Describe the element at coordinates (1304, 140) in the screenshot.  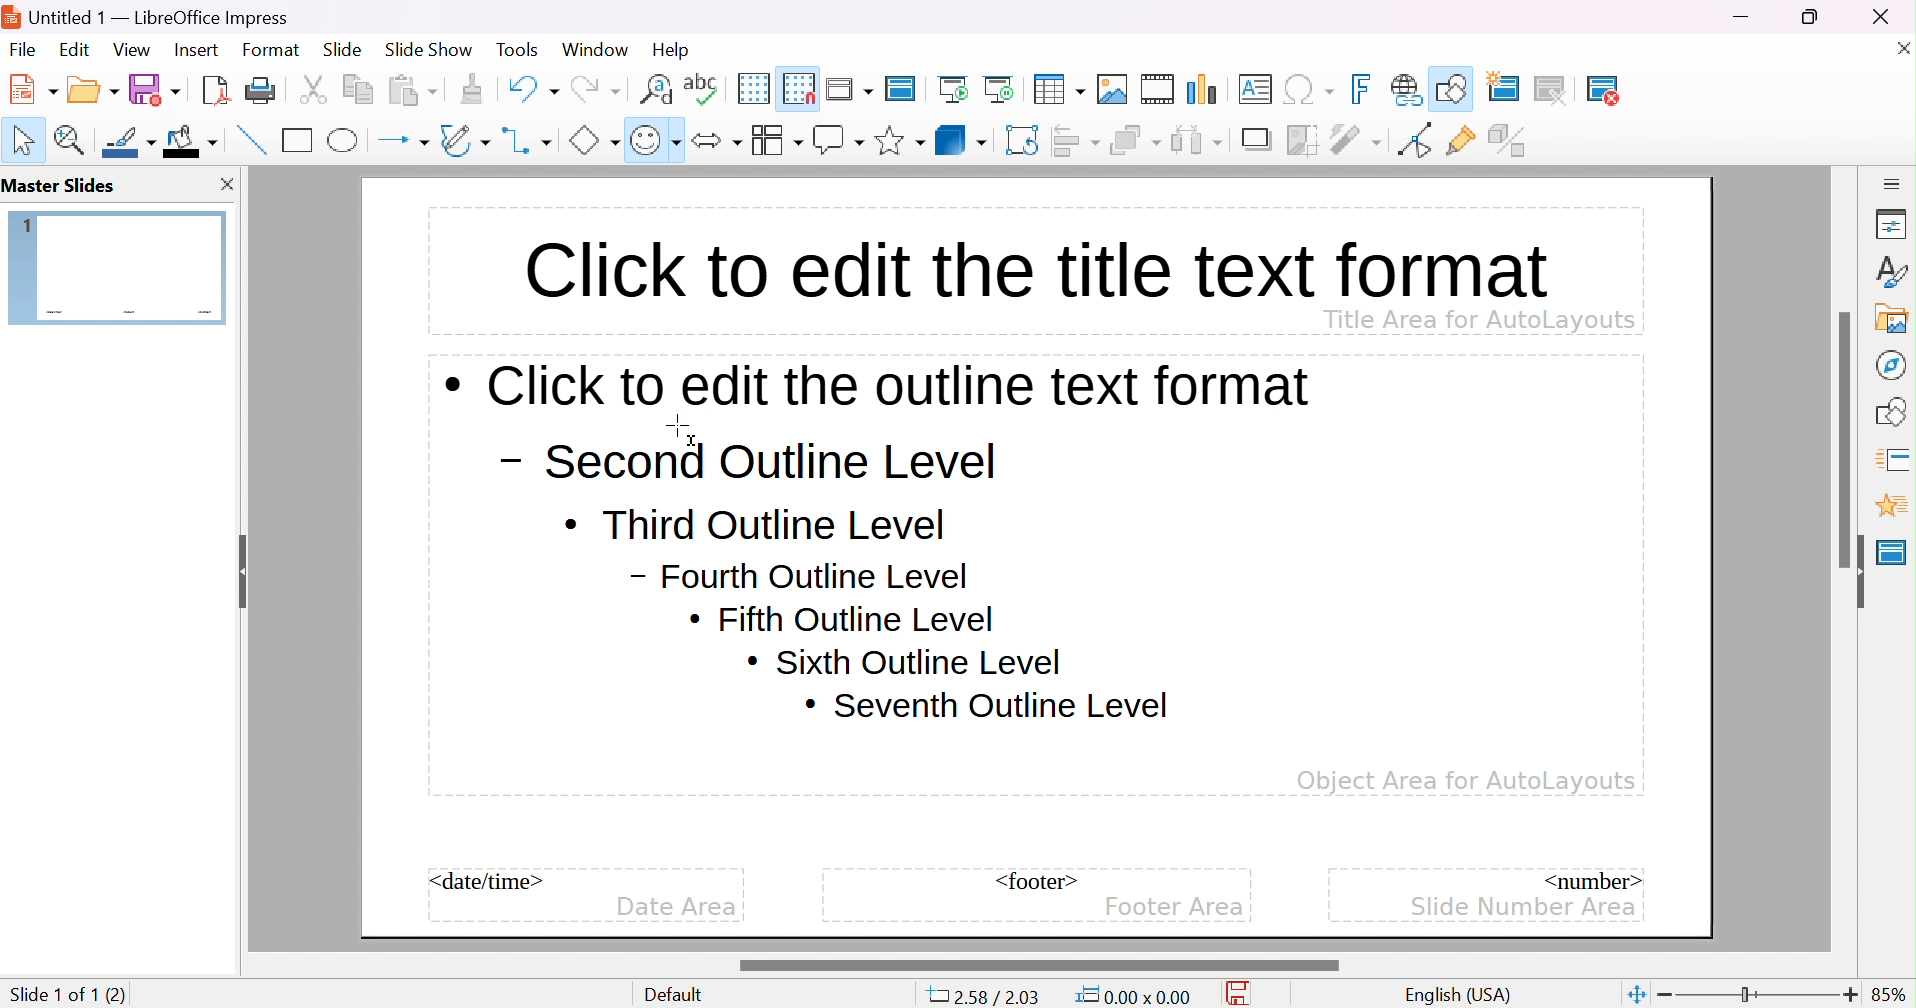
I see `crop image` at that location.